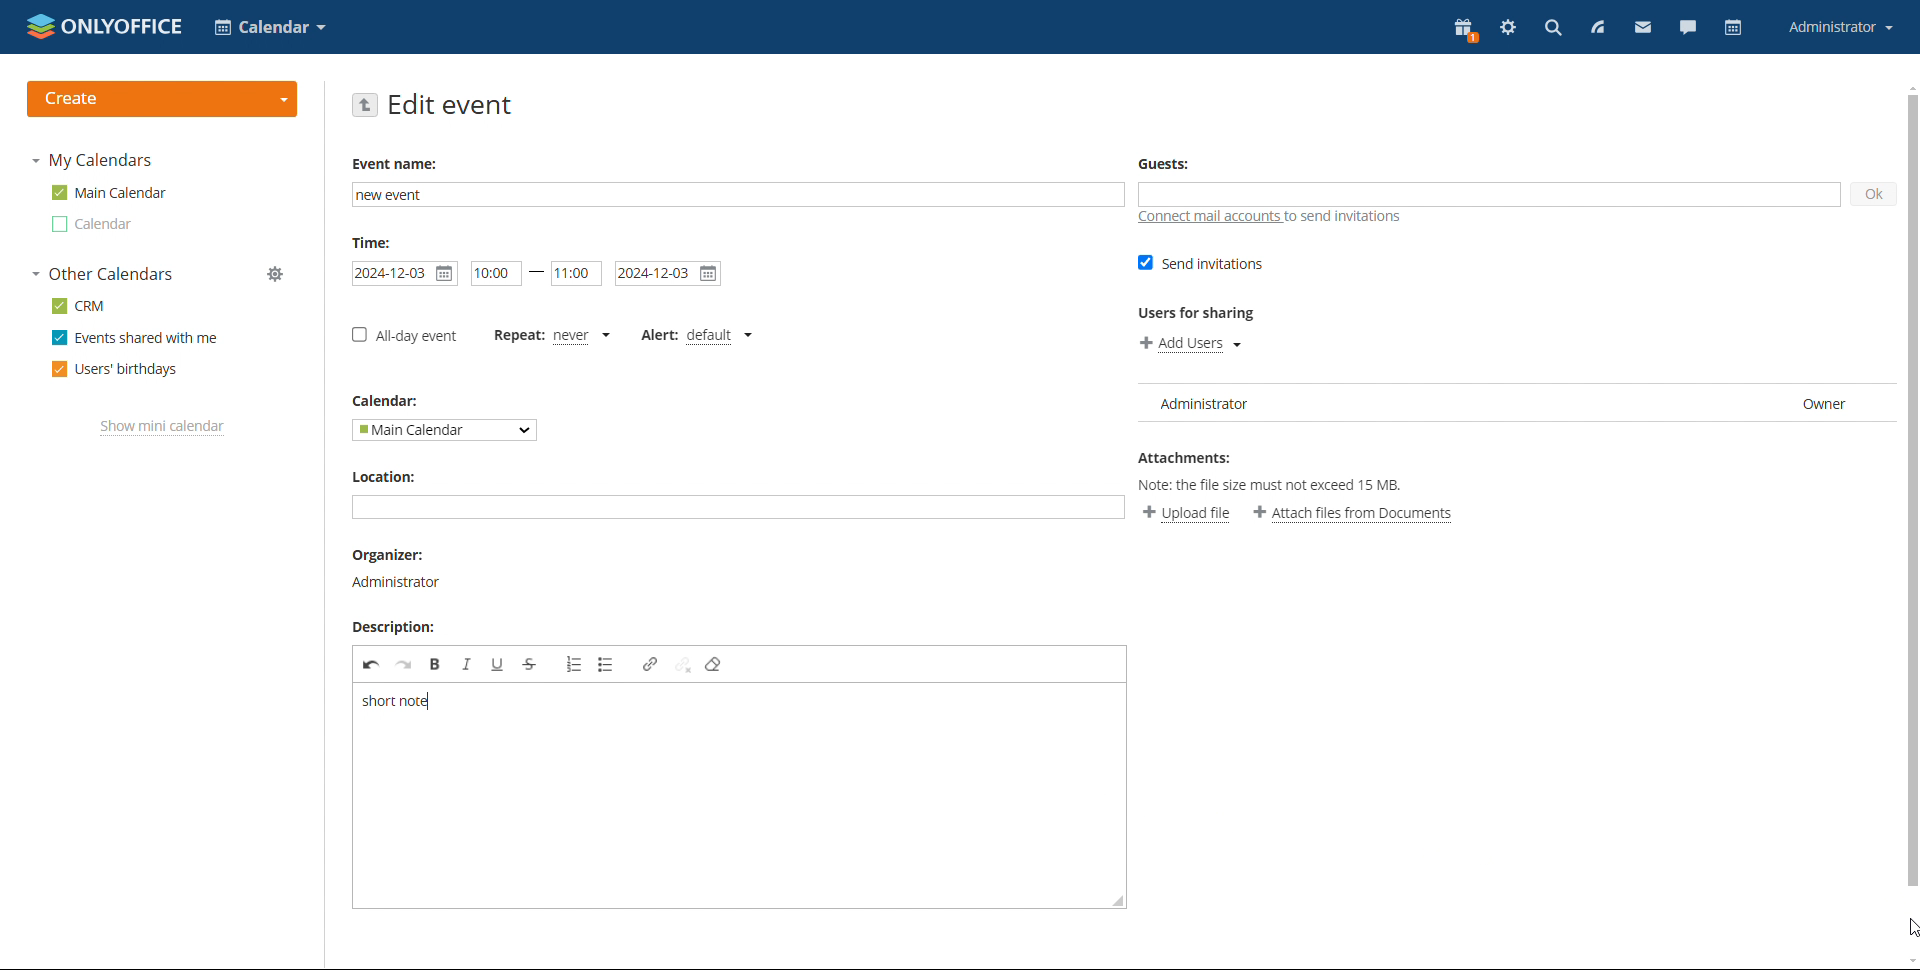 Image resolution: width=1920 pixels, height=970 pixels. I want to click on ok, so click(1870, 195).